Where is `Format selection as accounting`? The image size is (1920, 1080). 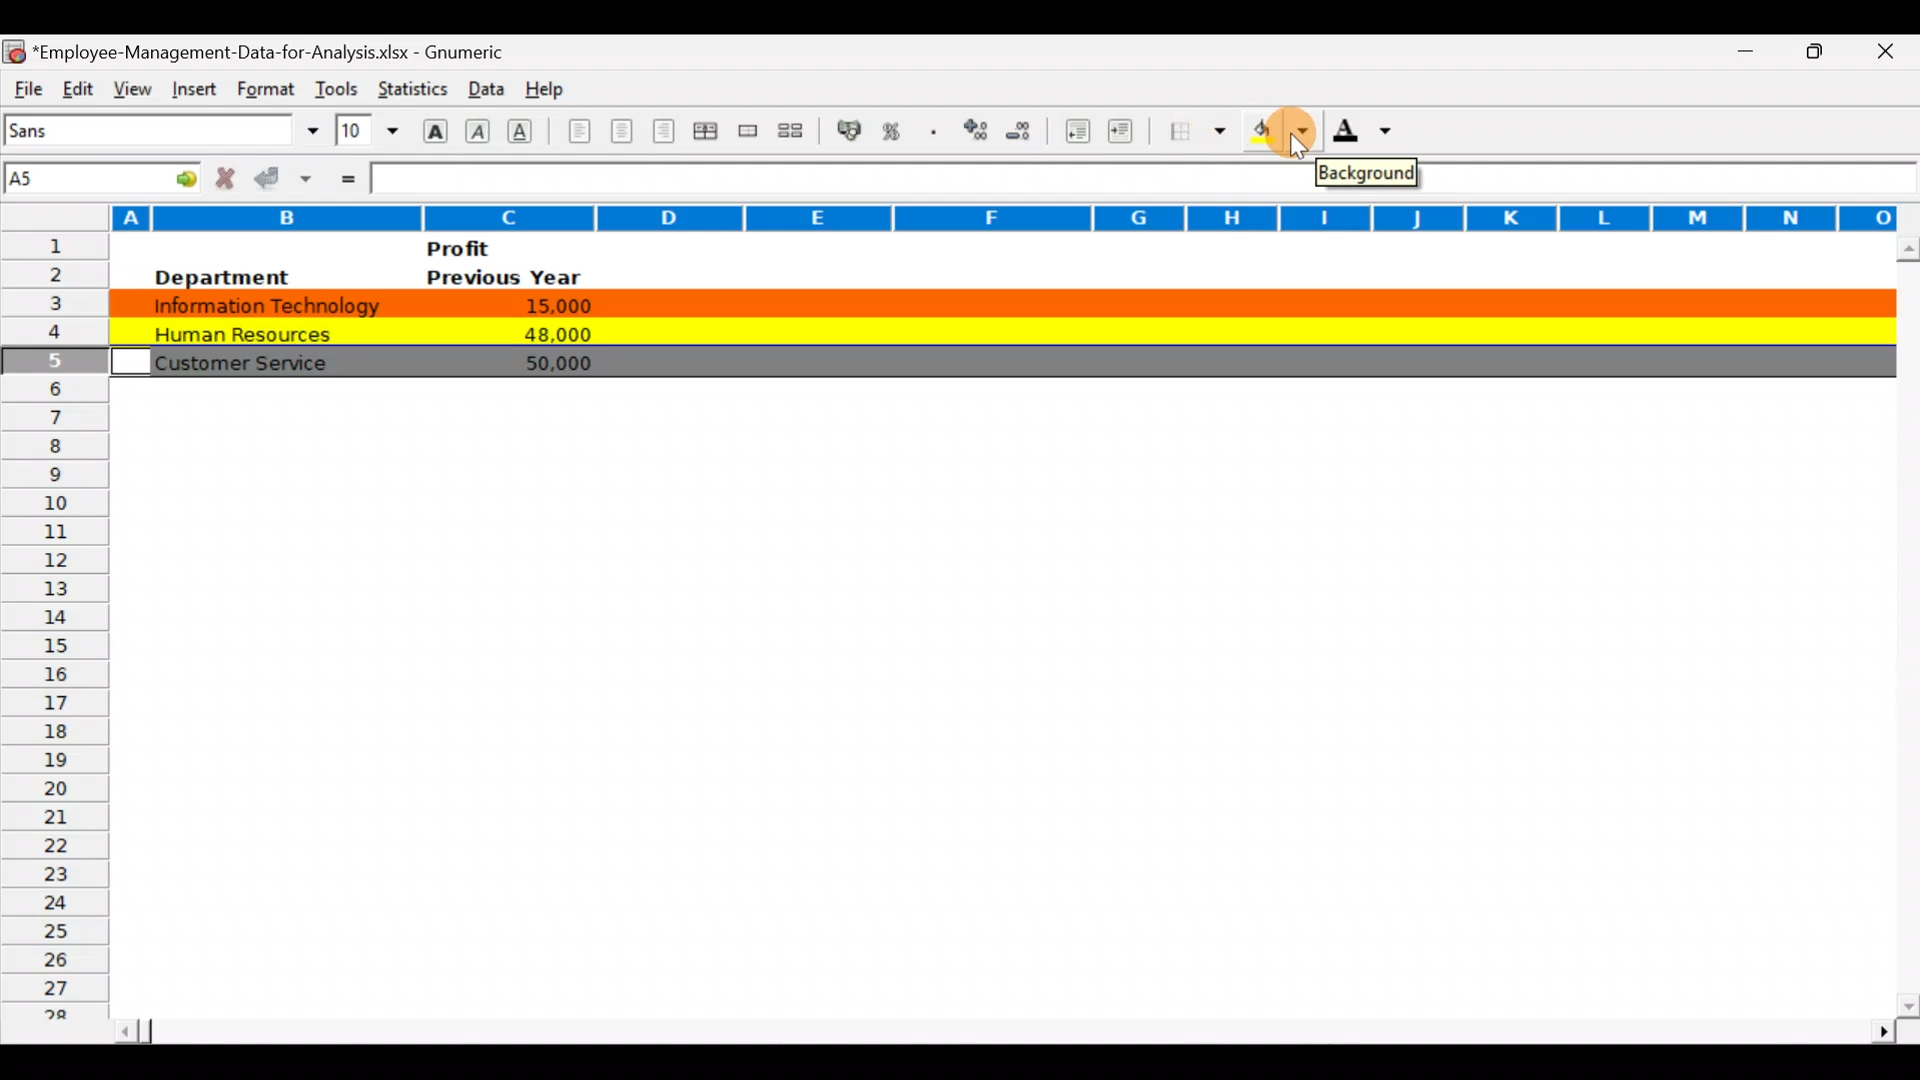 Format selection as accounting is located at coordinates (850, 128).